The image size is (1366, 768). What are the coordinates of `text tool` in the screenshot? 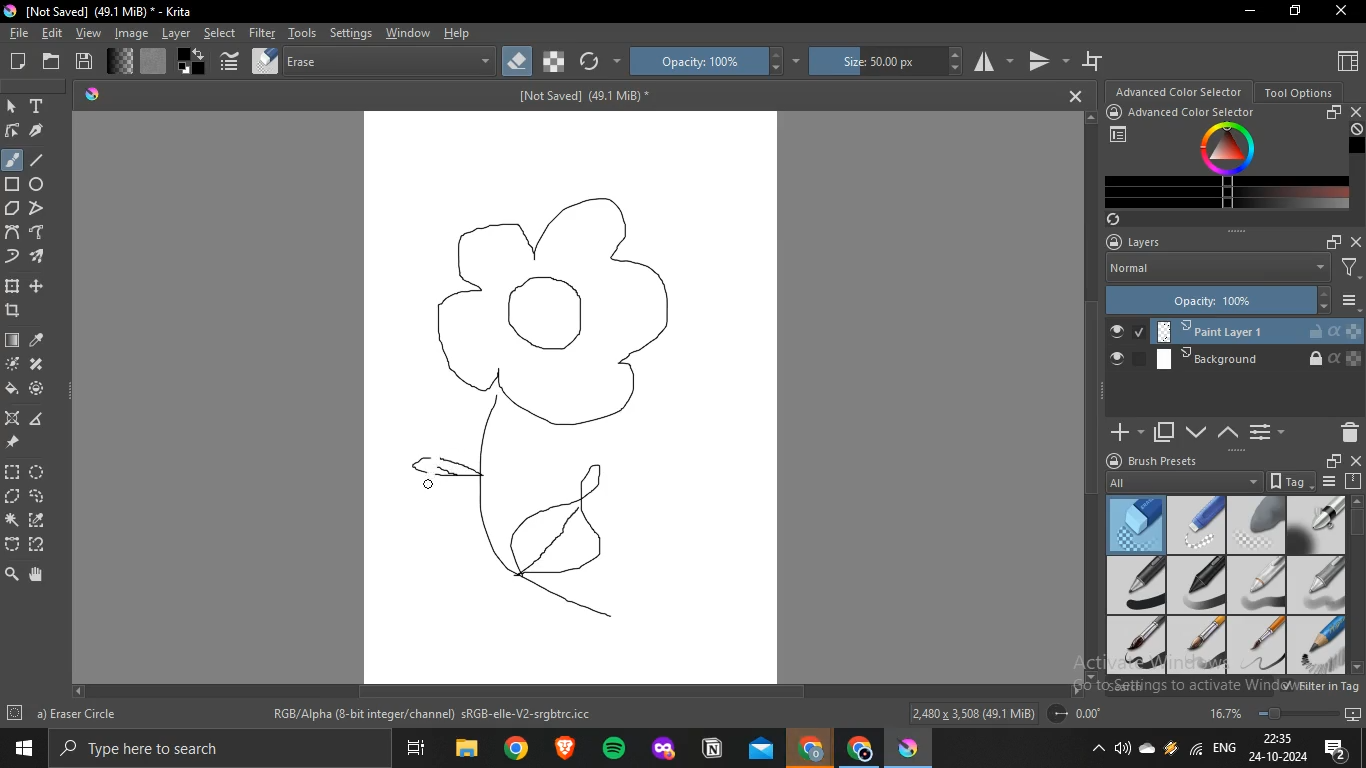 It's located at (38, 105).